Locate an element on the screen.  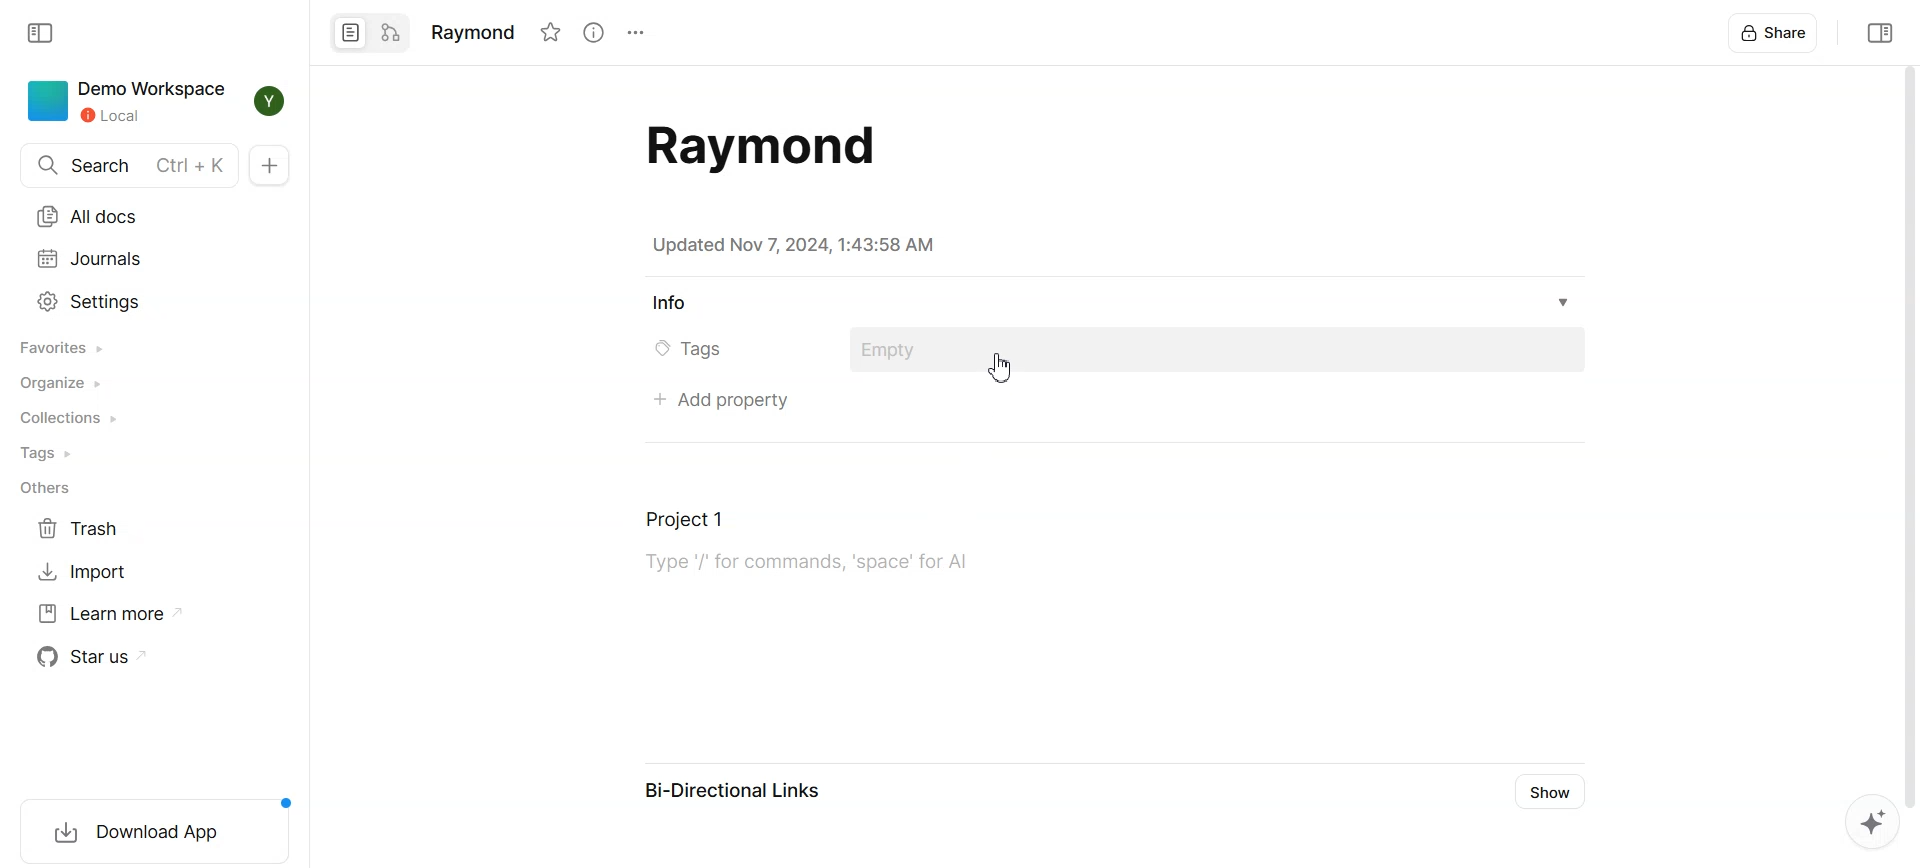
Import is located at coordinates (83, 570).